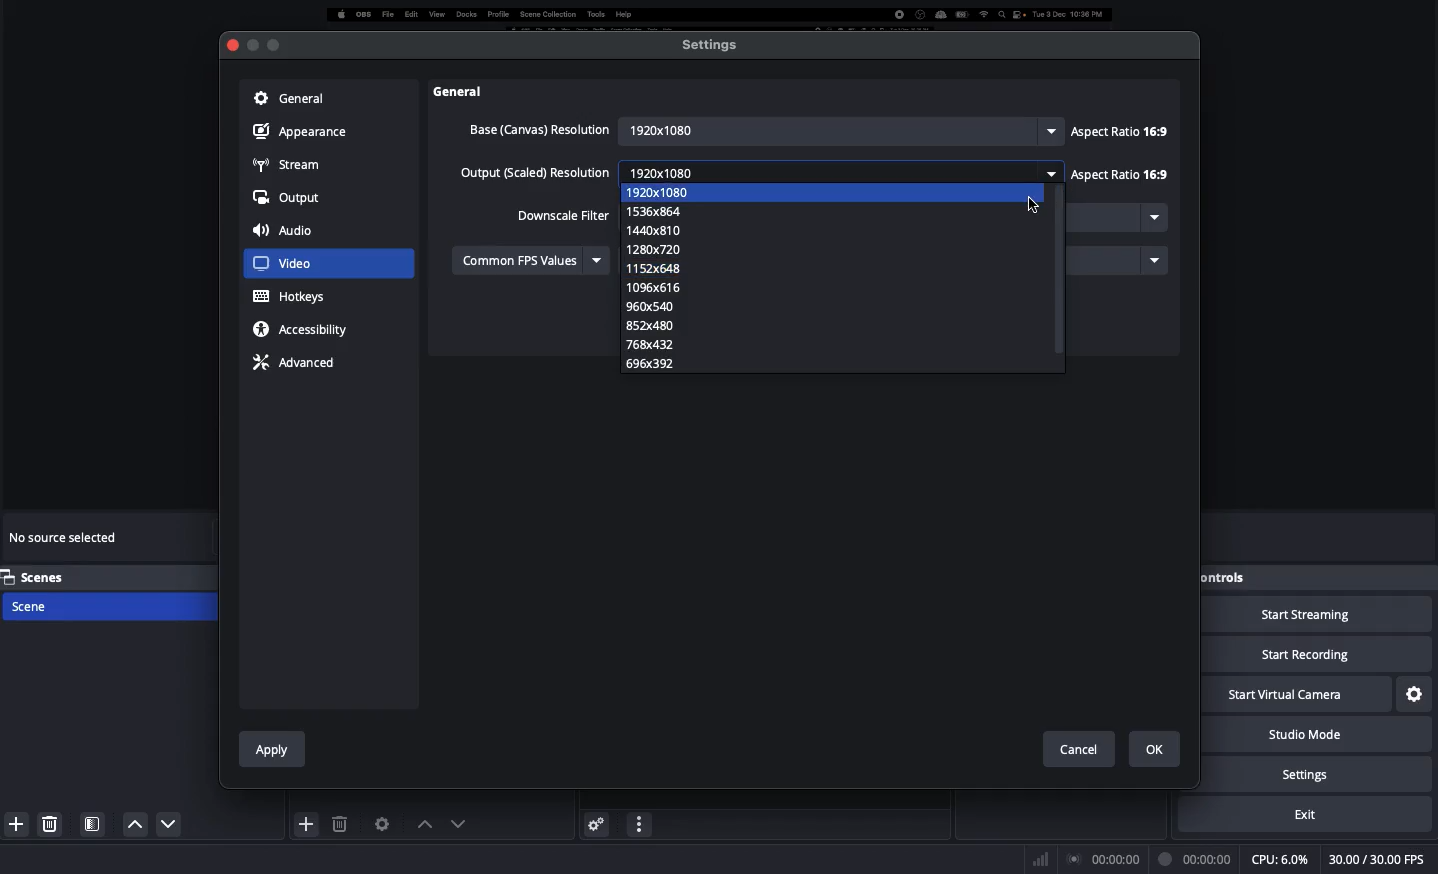 The height and width of the screenshot is (874, 1438). I want to click on Studio mode, so click(1326, 735).